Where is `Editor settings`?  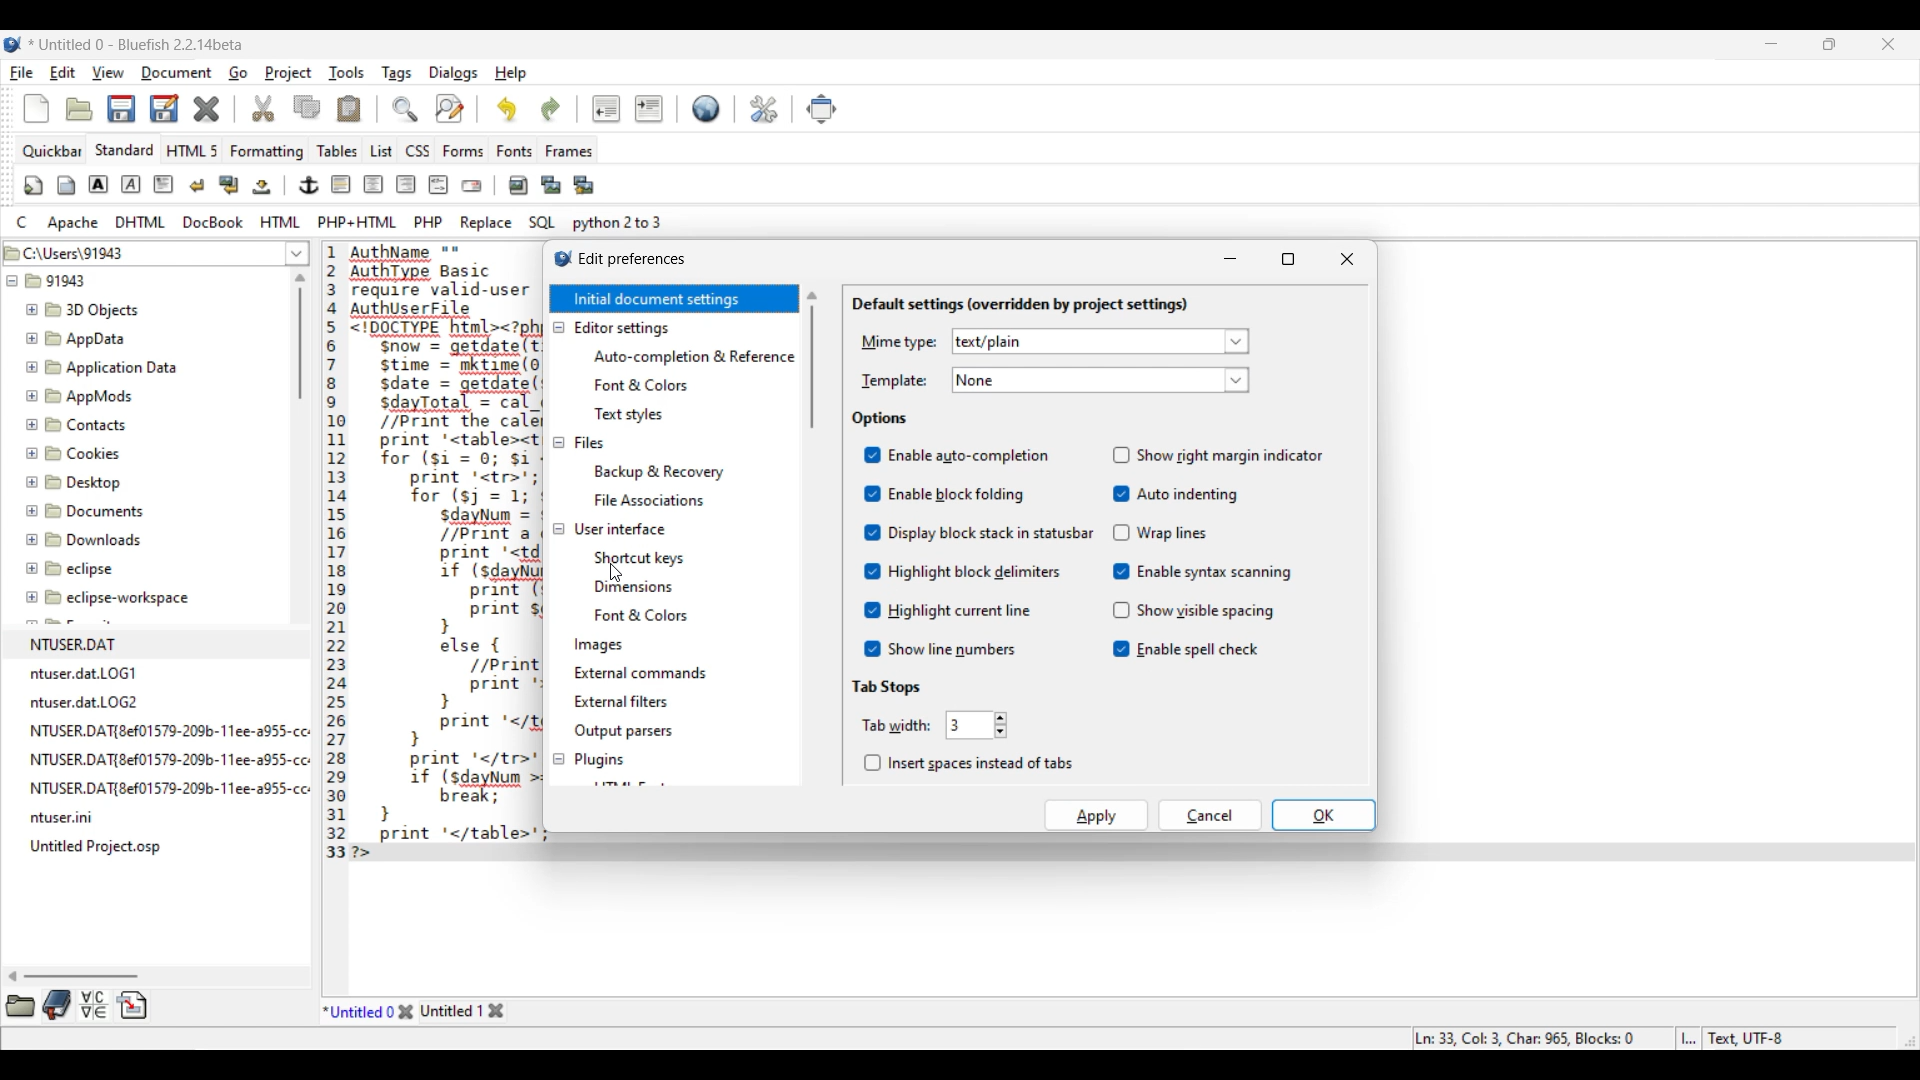
Editor settings is located at coordinates (621, 328).